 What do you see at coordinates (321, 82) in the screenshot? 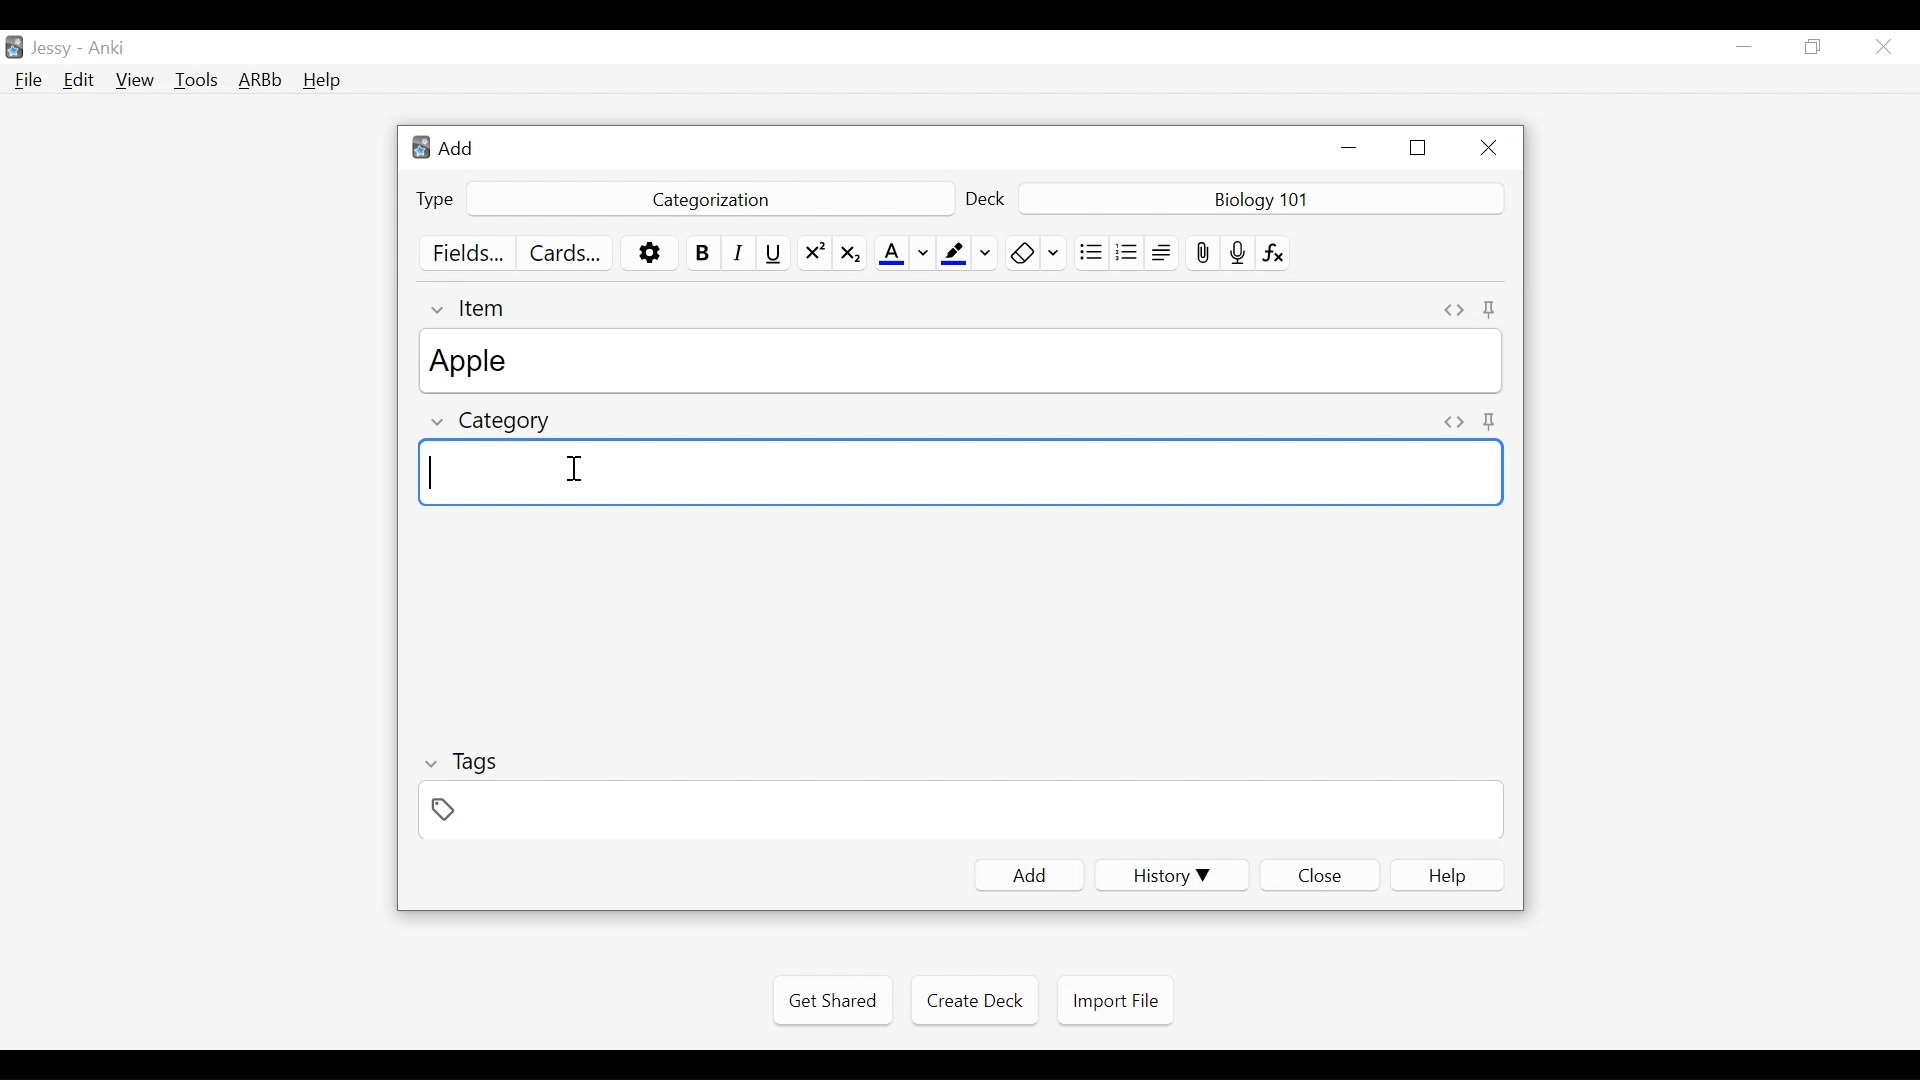
I see `Help` at bounding box center [321, 82].